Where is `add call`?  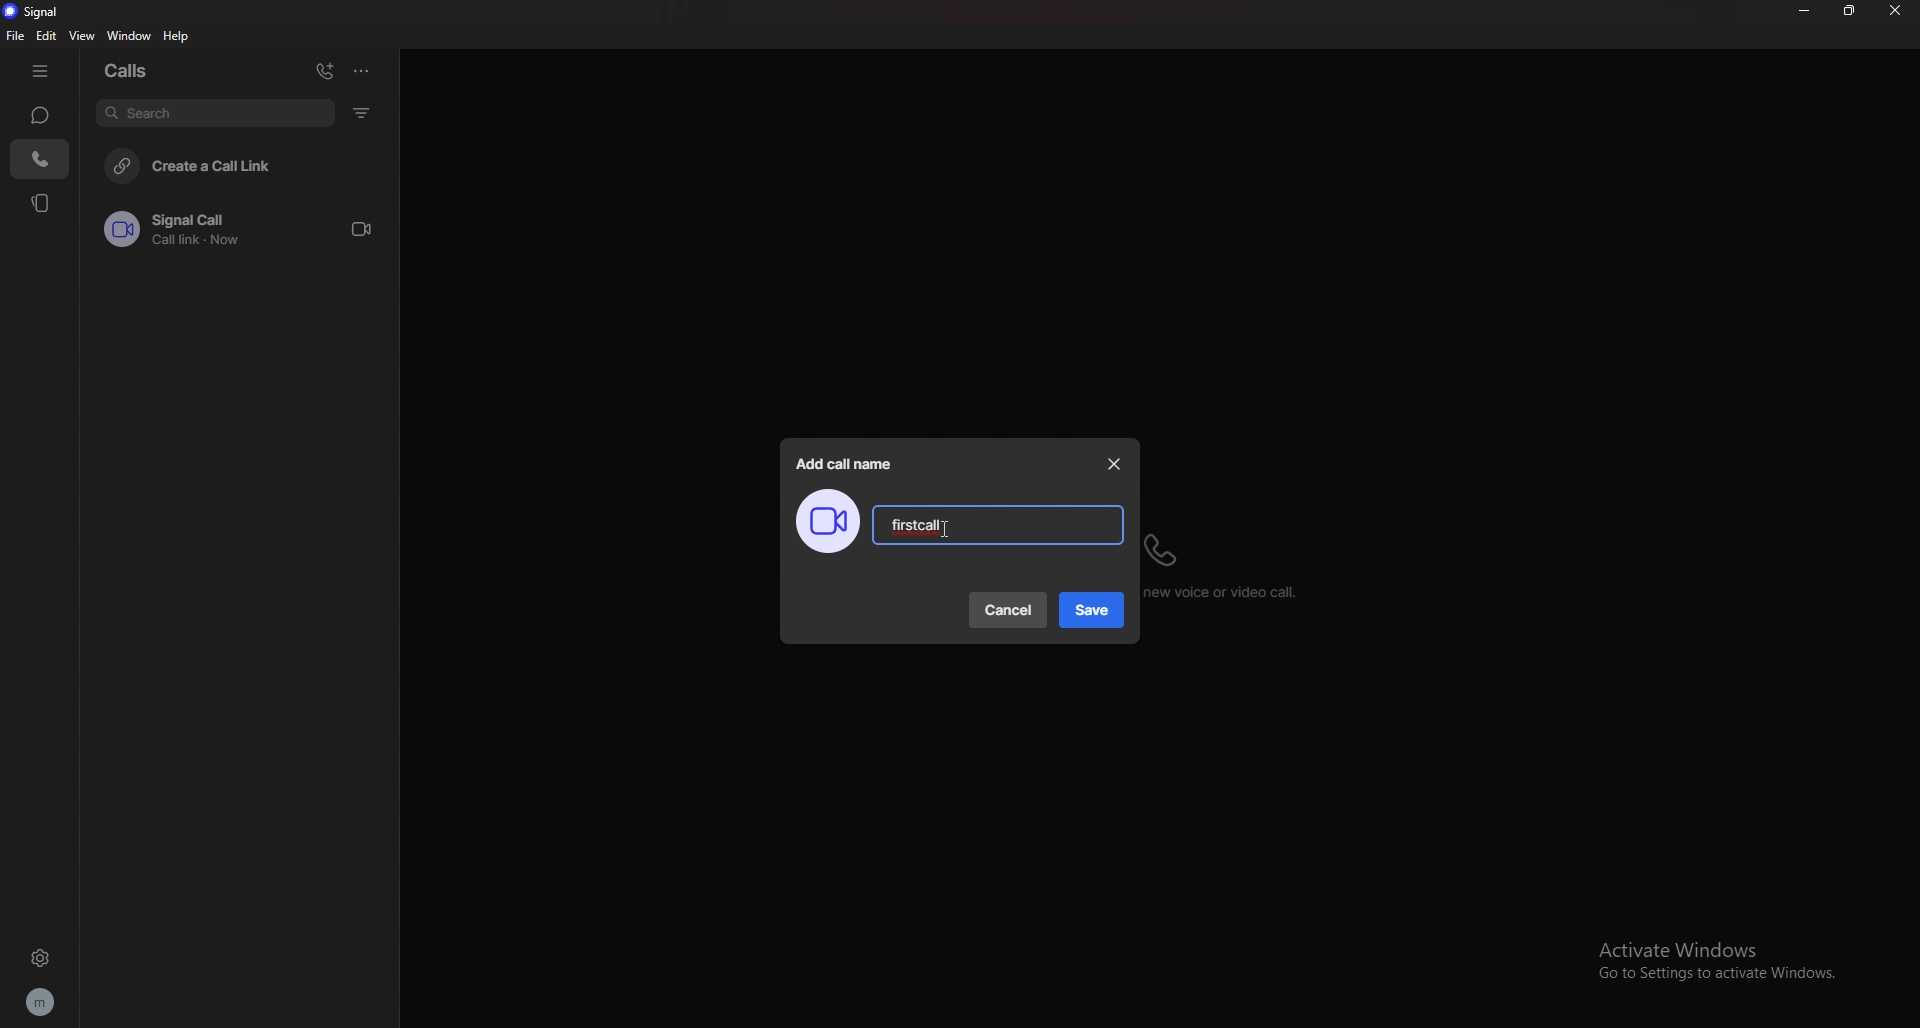 add call is located at coordinates (325, 71).